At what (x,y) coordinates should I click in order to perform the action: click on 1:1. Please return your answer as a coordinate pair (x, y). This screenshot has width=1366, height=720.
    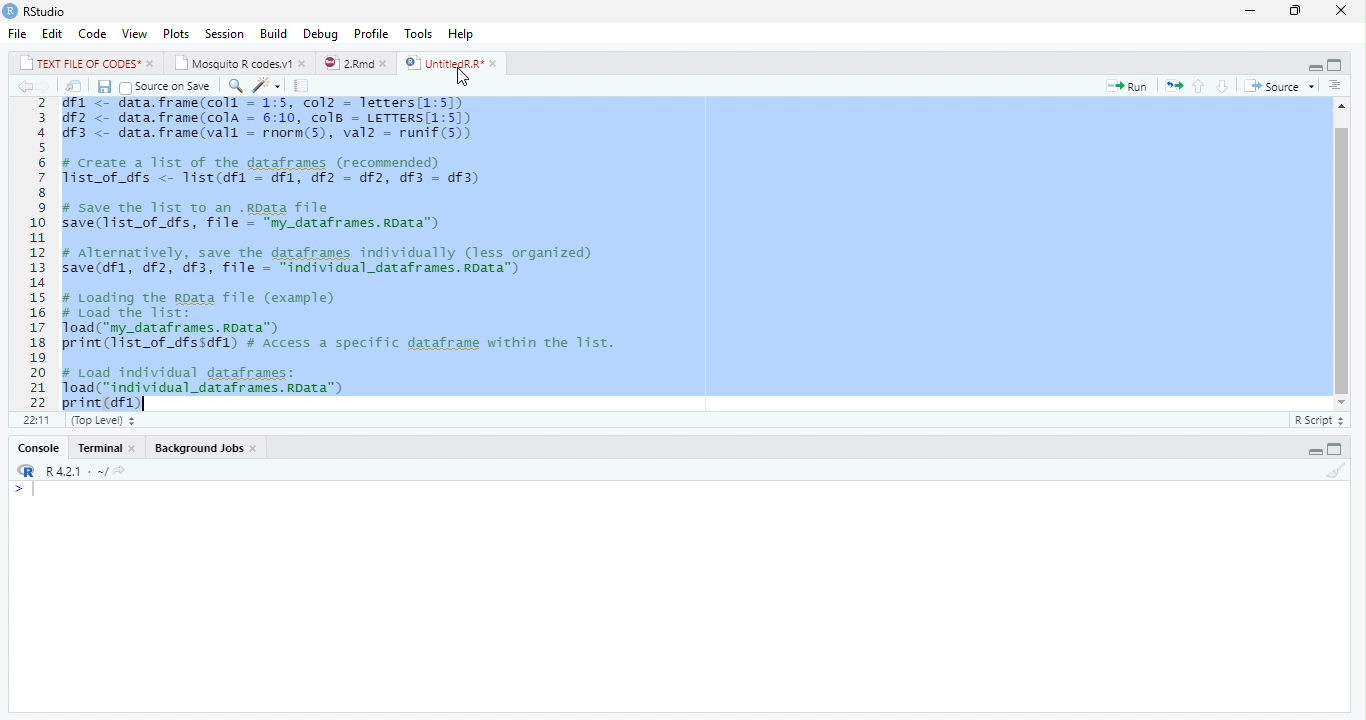
    Looking at the image, I should click on (33, 420).